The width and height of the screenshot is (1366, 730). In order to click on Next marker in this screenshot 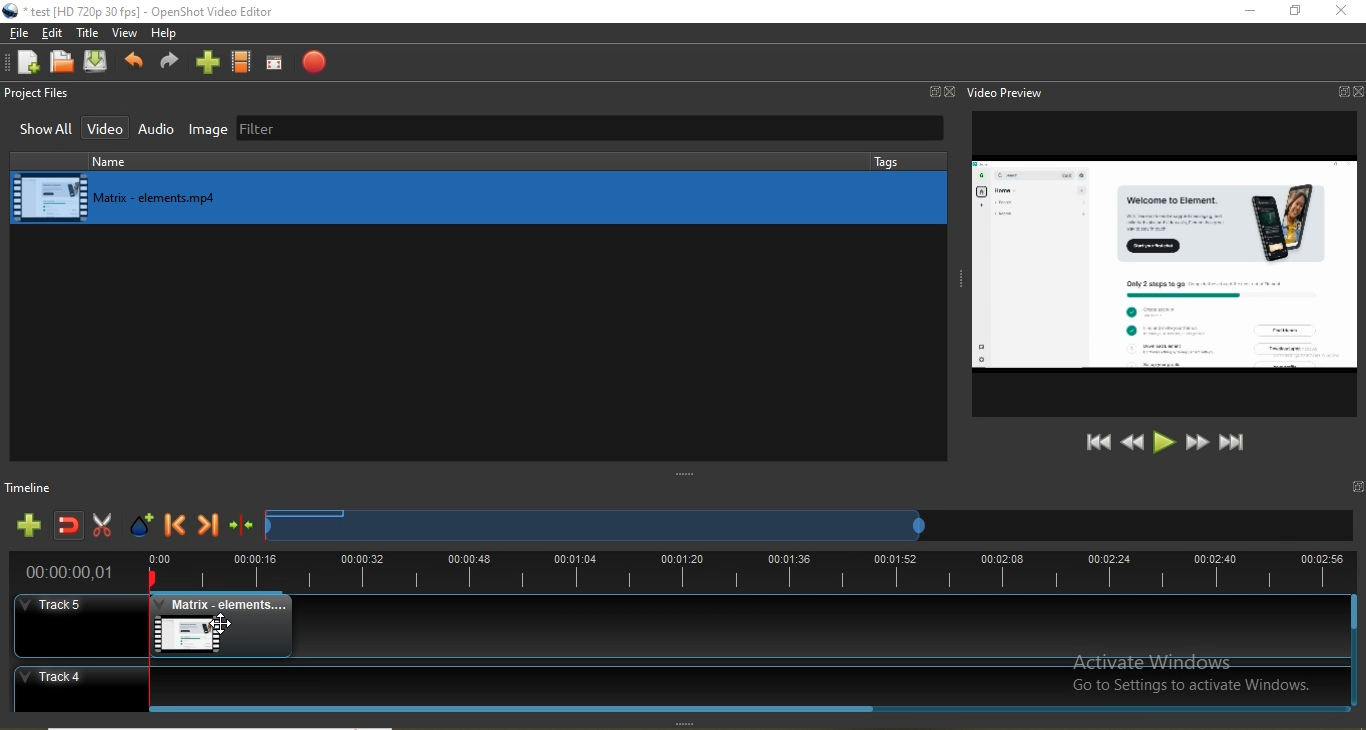, I will do `click(211, 529)`.